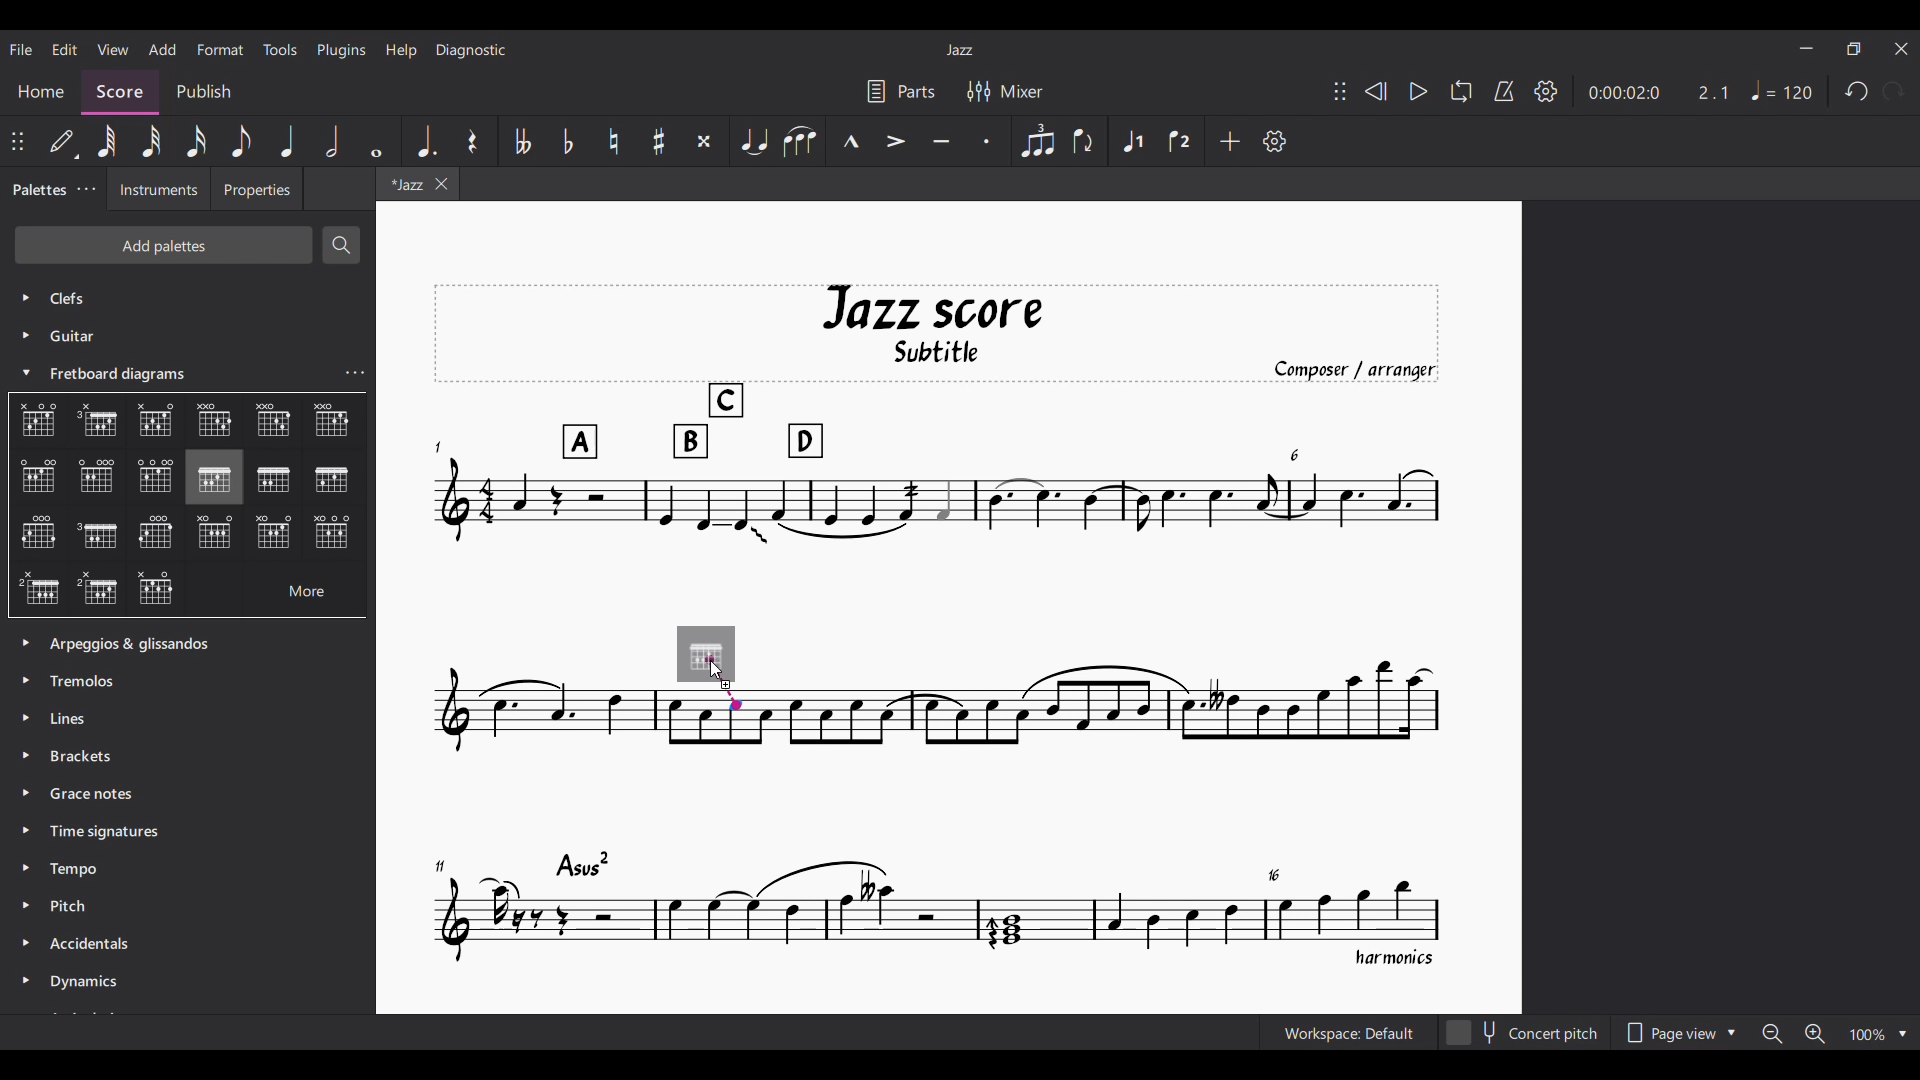 The image size is (1920, 1080). What do you see at coordinates (659, 141) in the screenshot?
I see `Toggle sharp` at bounding box center [659, 141].